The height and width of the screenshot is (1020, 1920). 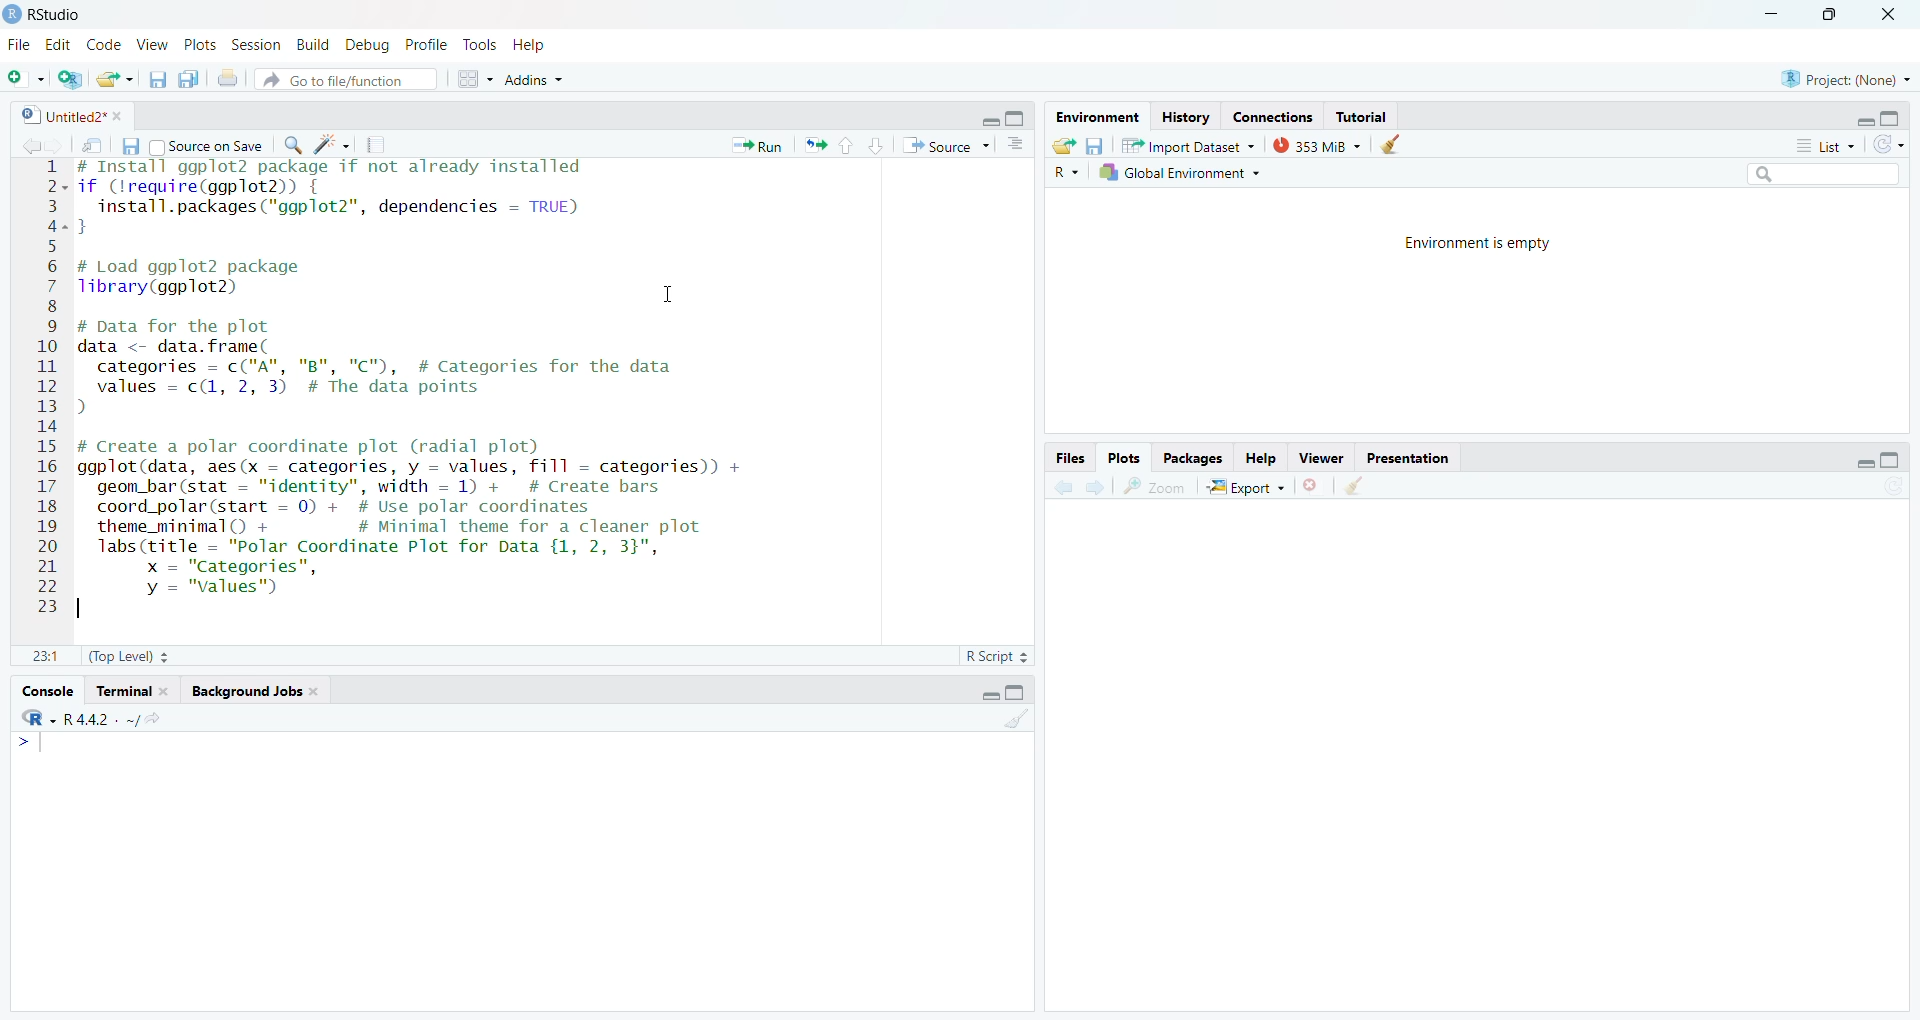 What do you see at coordinates (1863, 459) in the screenshot?
I see `hide r script` at bounding box center [1863, 459].